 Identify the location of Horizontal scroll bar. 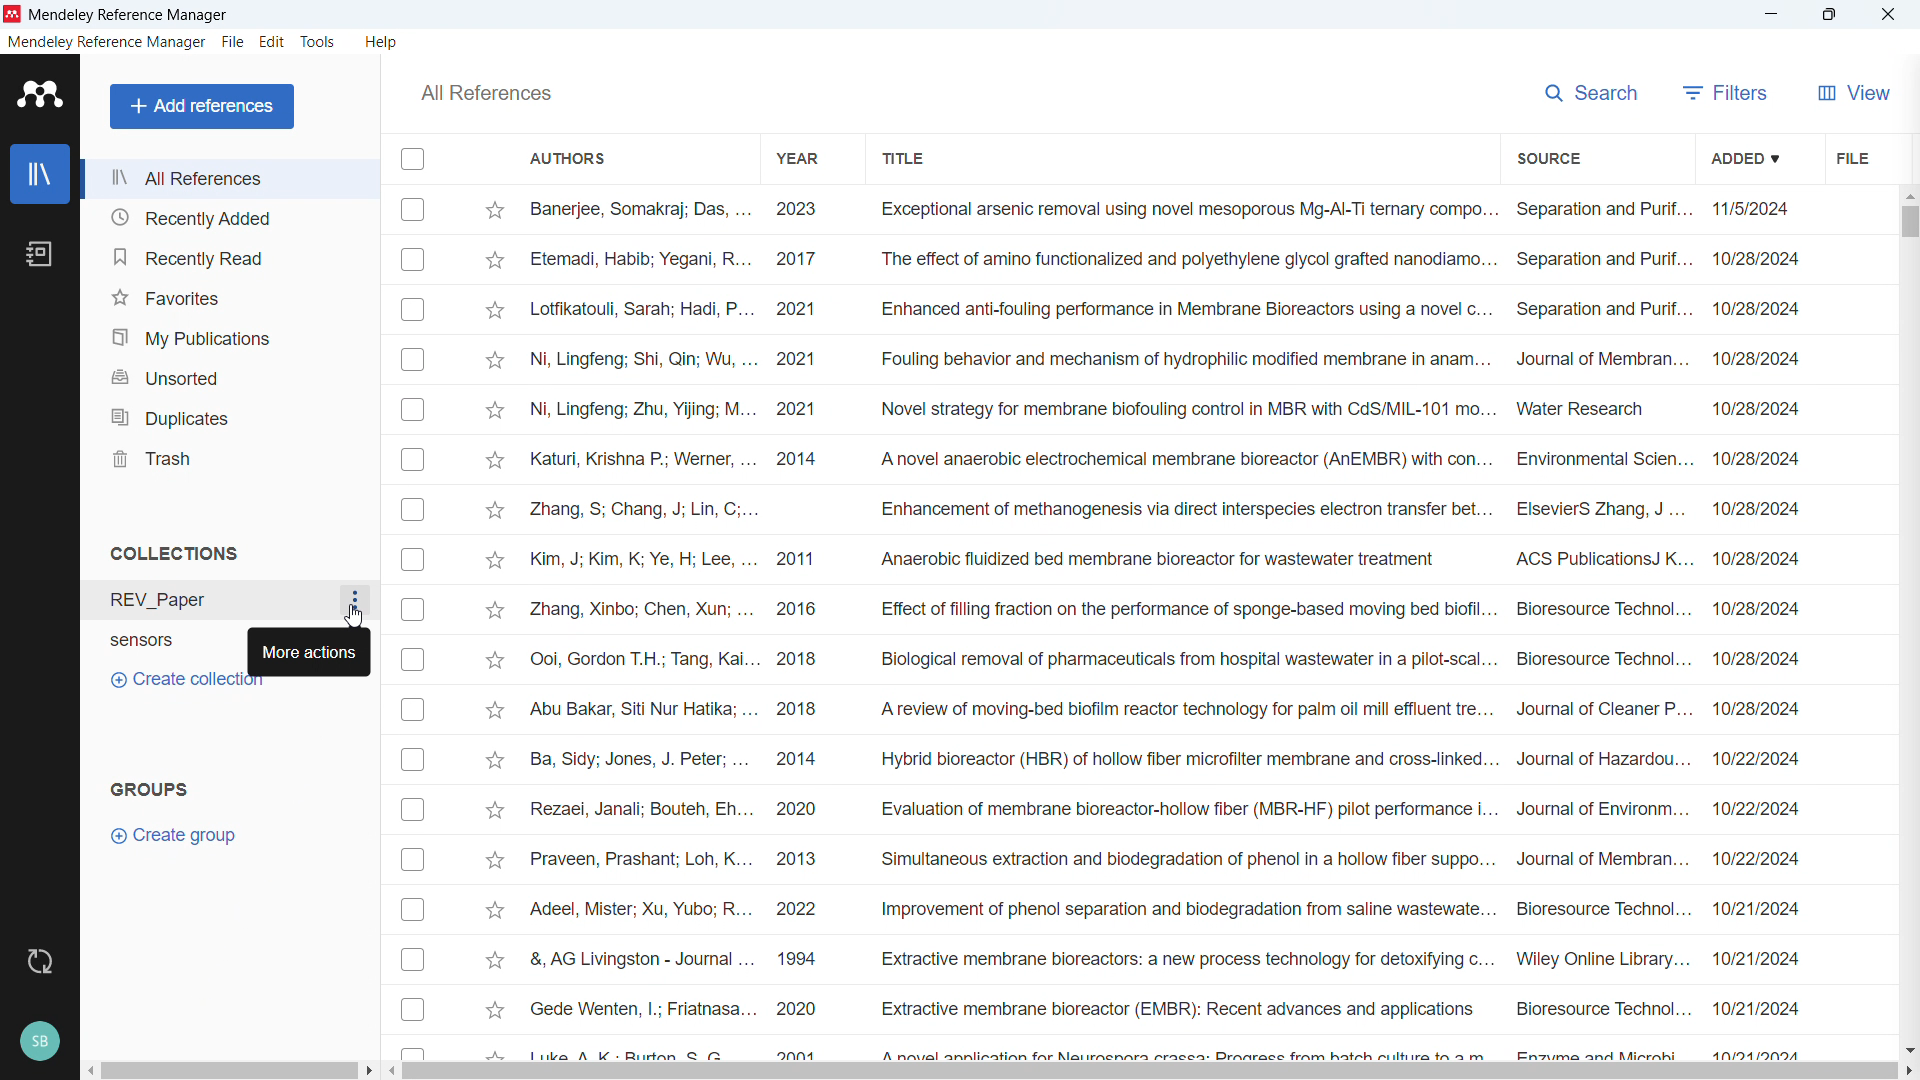
(229, 1072).